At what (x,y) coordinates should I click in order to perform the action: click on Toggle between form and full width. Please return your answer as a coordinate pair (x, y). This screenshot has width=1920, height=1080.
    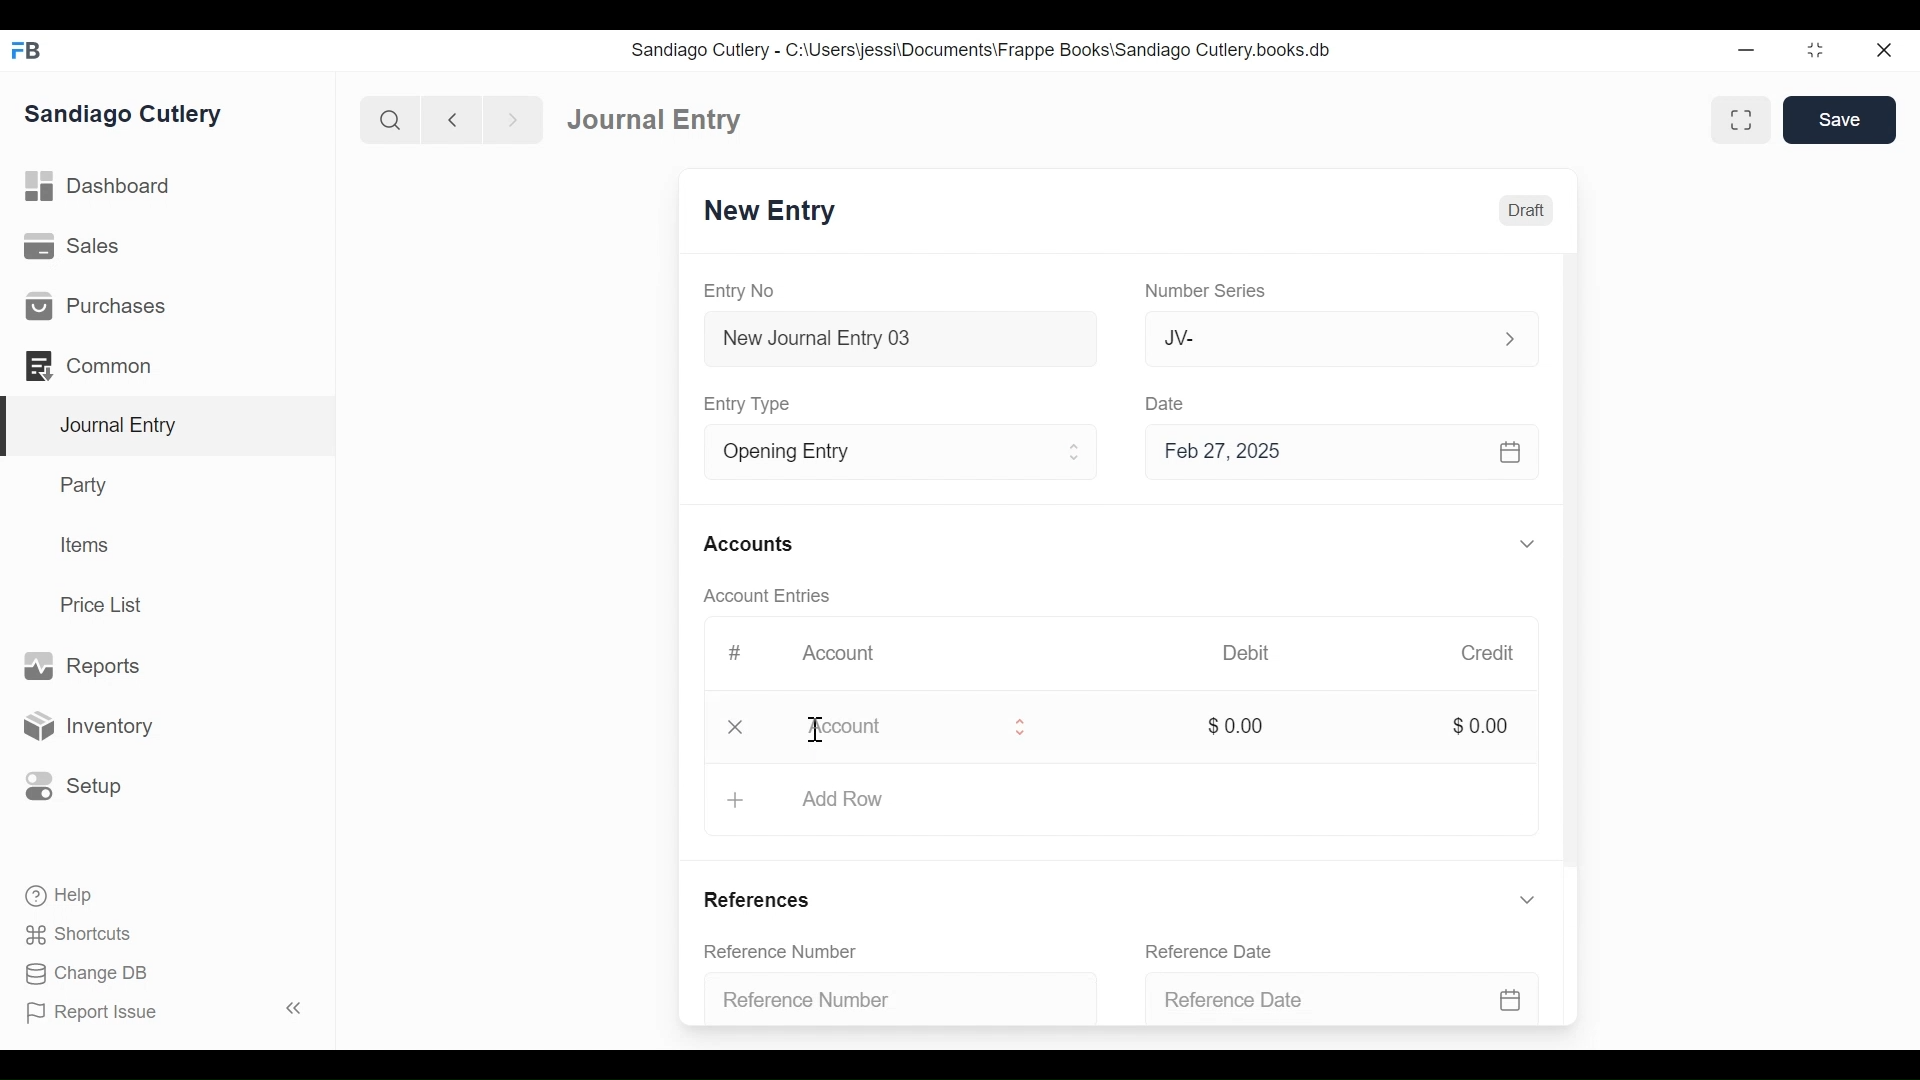
    Looking at the image, I should click on (1741, 119).